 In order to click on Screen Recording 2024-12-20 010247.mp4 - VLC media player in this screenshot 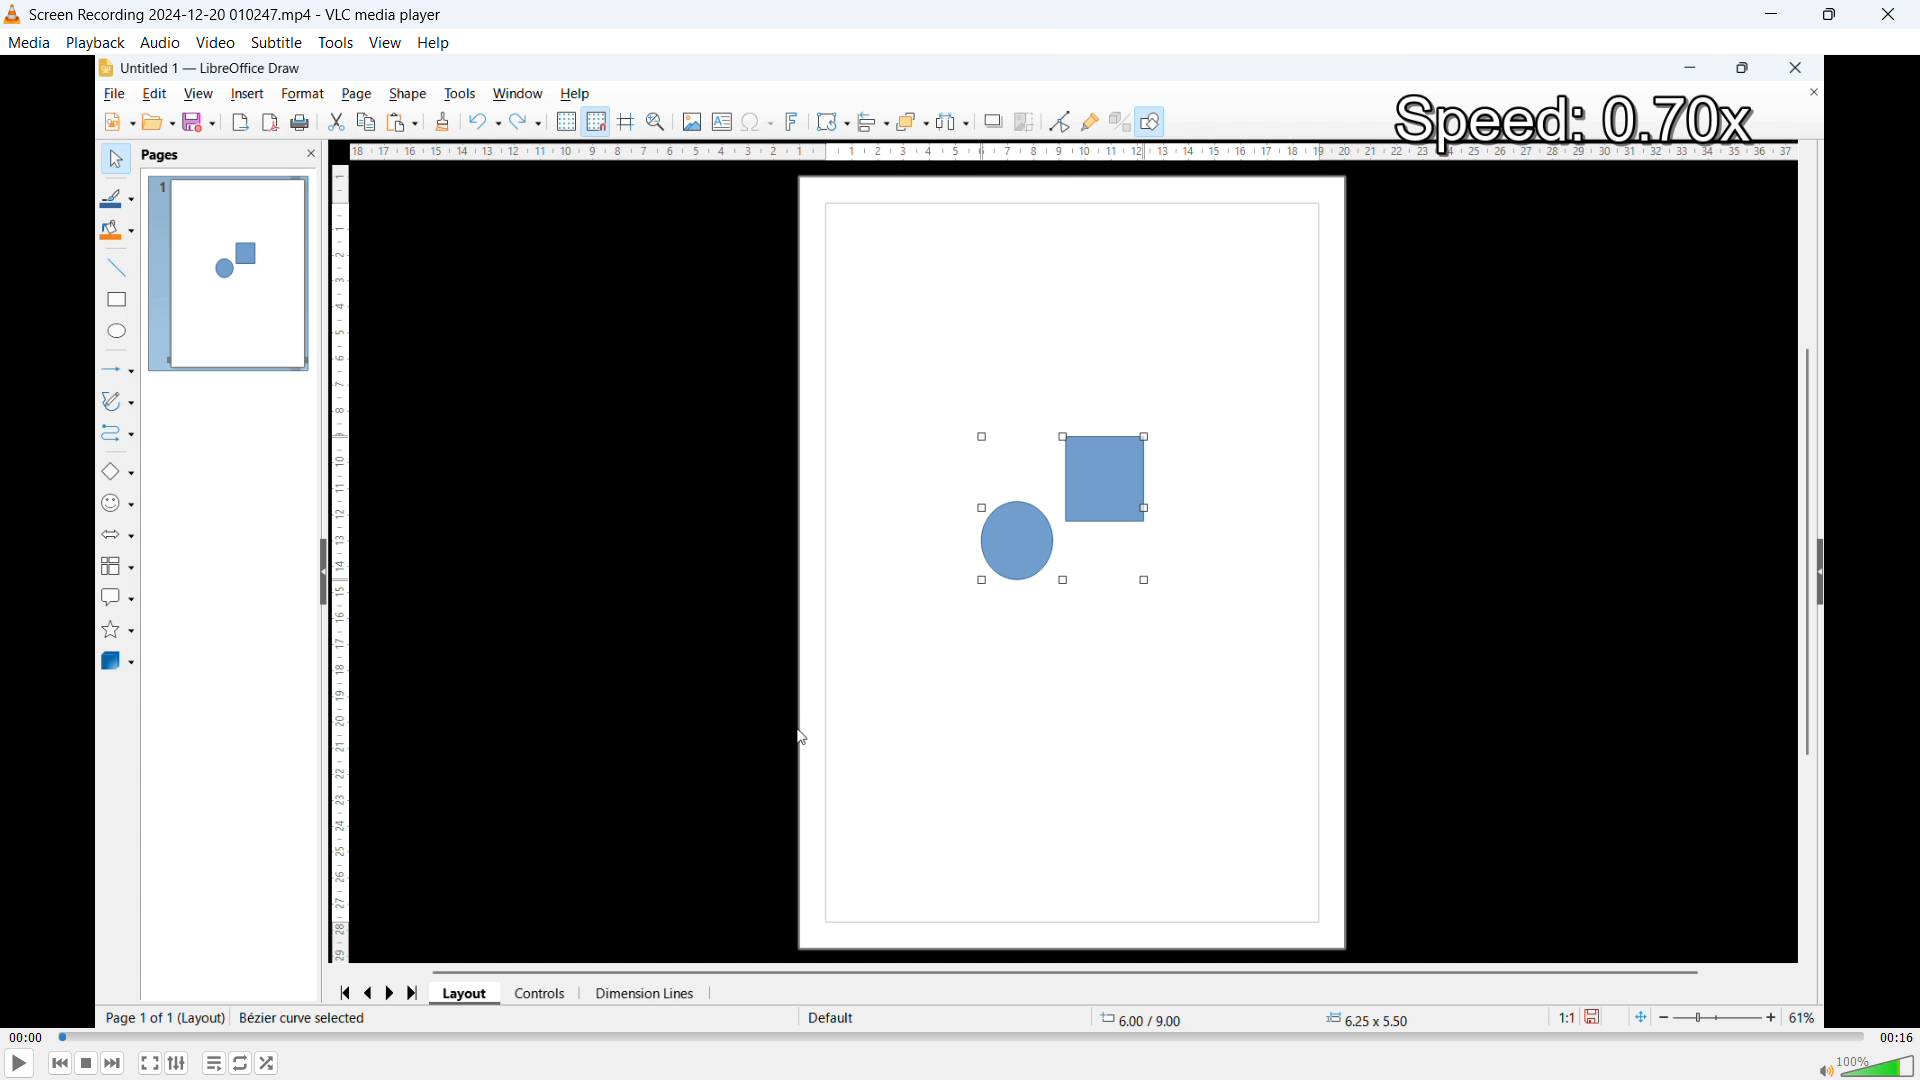, I will do `click(240, 15)`.